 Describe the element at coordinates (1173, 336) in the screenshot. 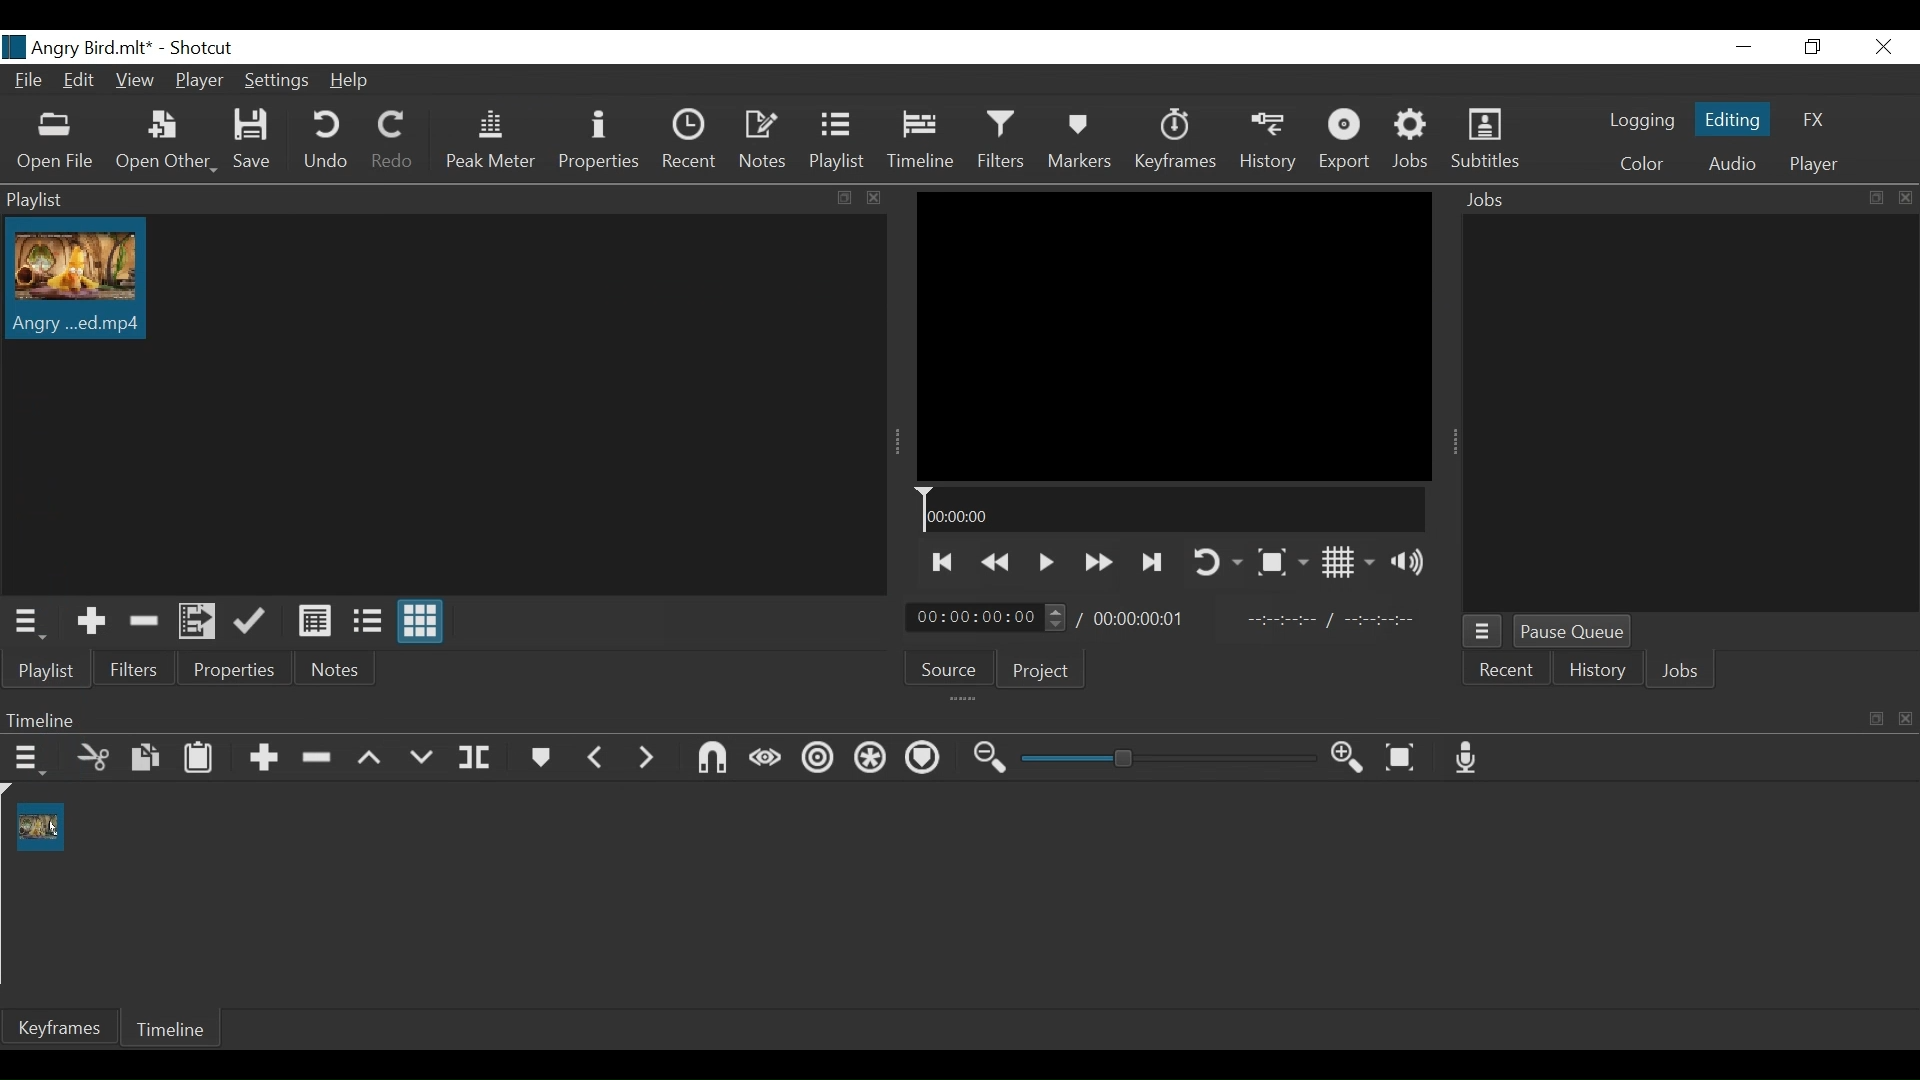

I see `Media Viewer` at that location.